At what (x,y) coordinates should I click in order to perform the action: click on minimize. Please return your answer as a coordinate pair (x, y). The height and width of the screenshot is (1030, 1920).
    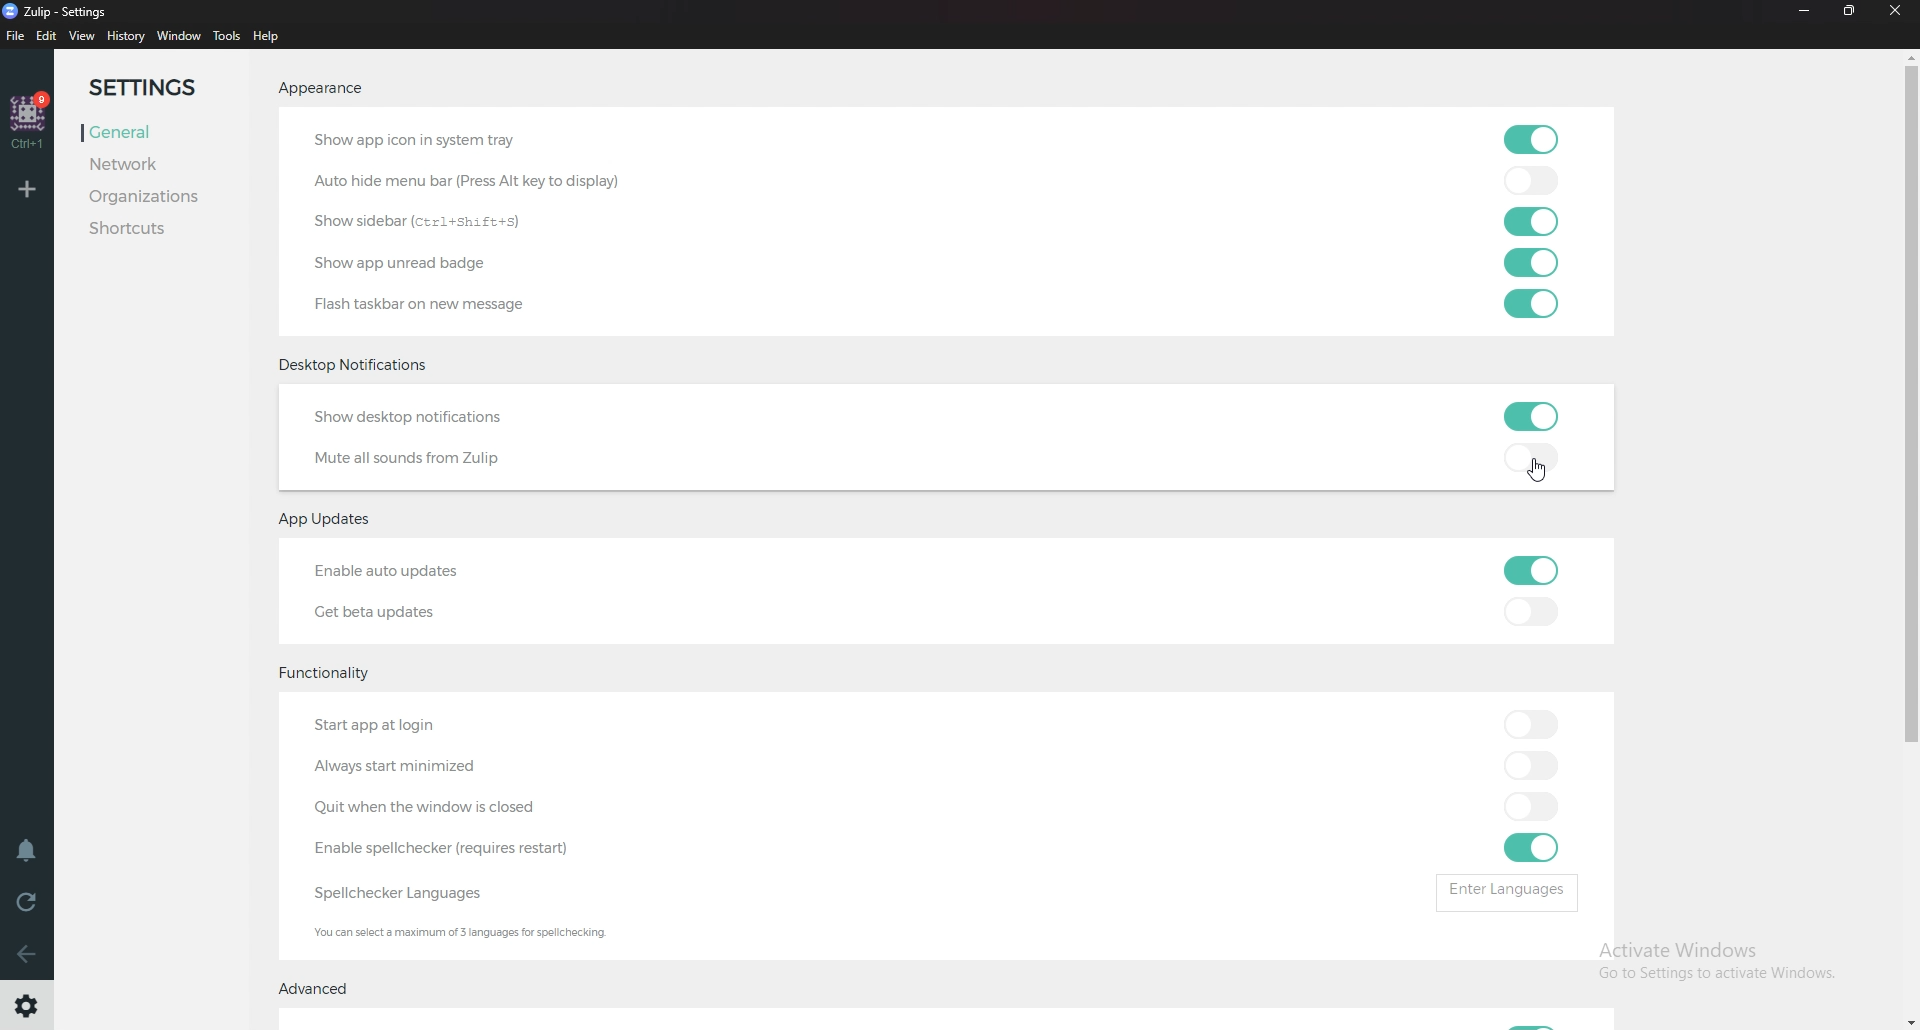
    Looking at the image, I should click on (1806, 12).